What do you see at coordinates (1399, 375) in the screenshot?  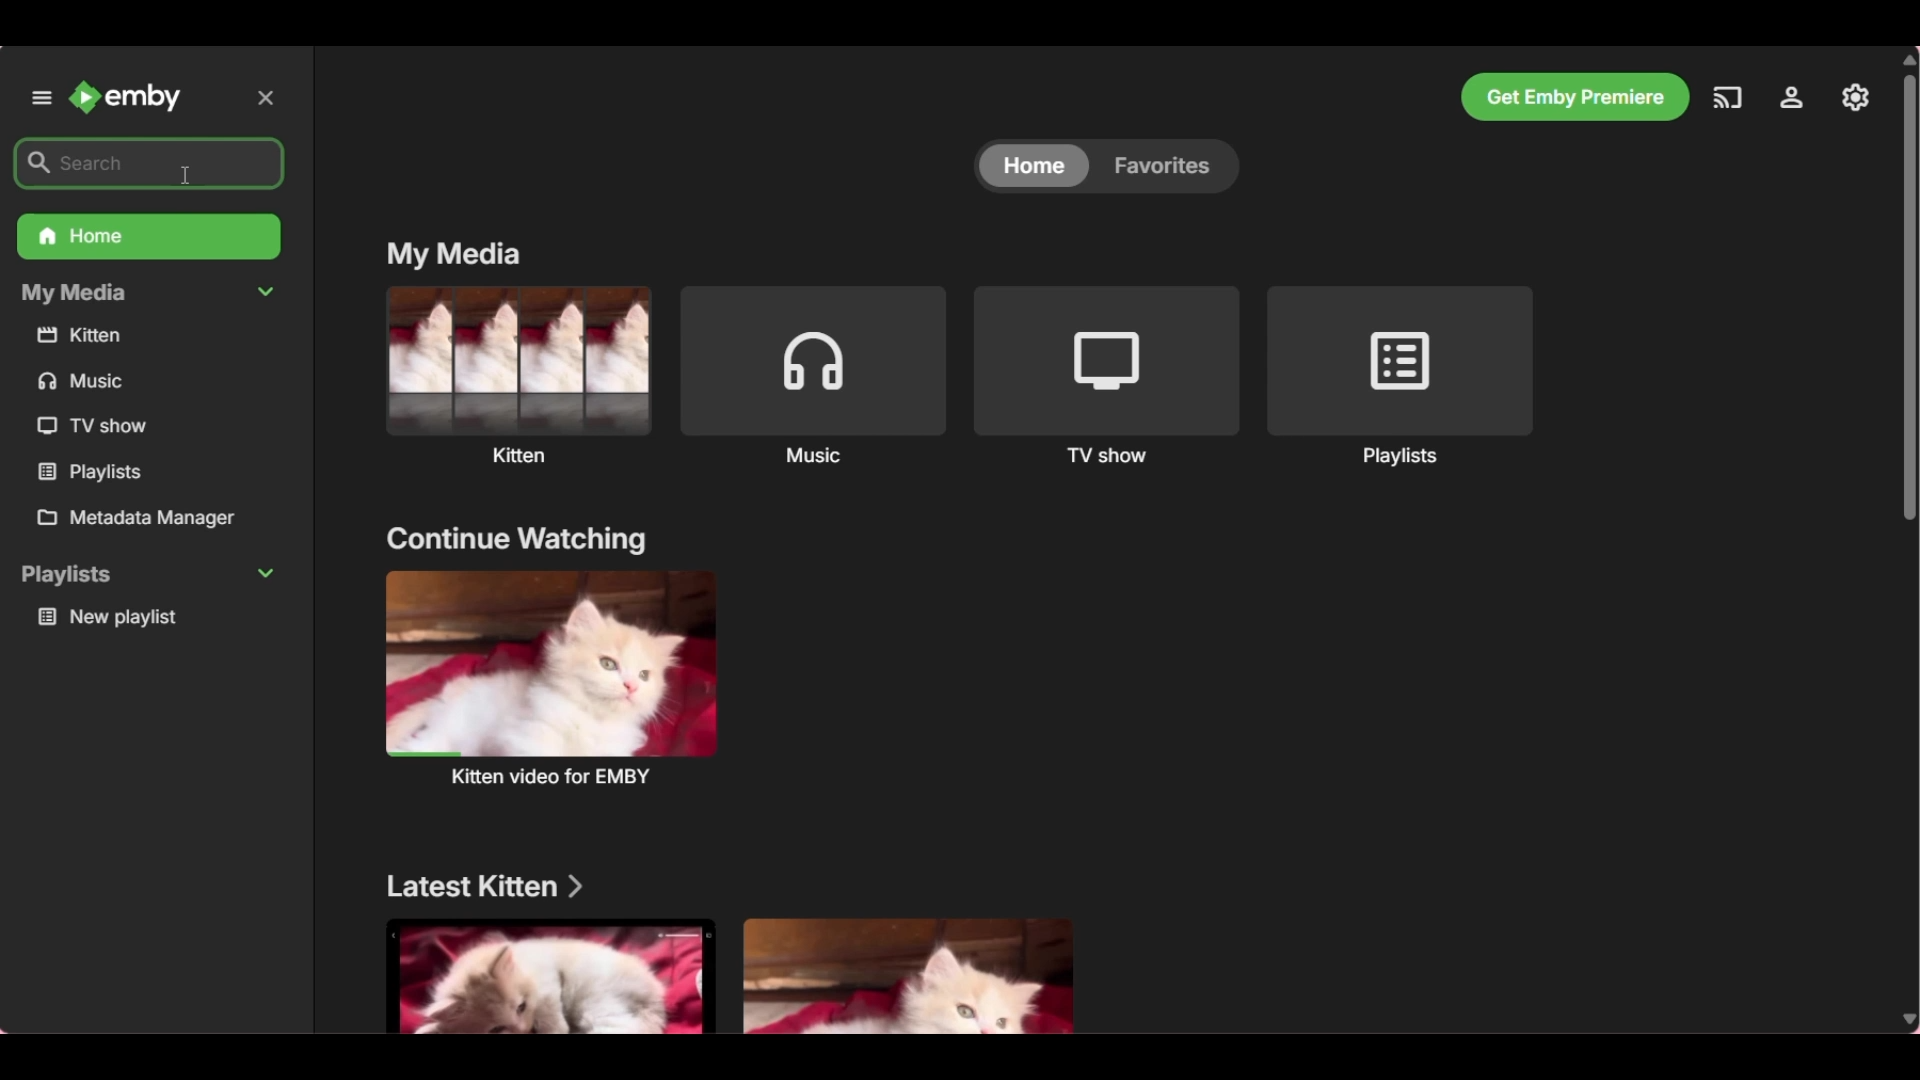 I see `Playlists` at bounding box center [1399, 375].